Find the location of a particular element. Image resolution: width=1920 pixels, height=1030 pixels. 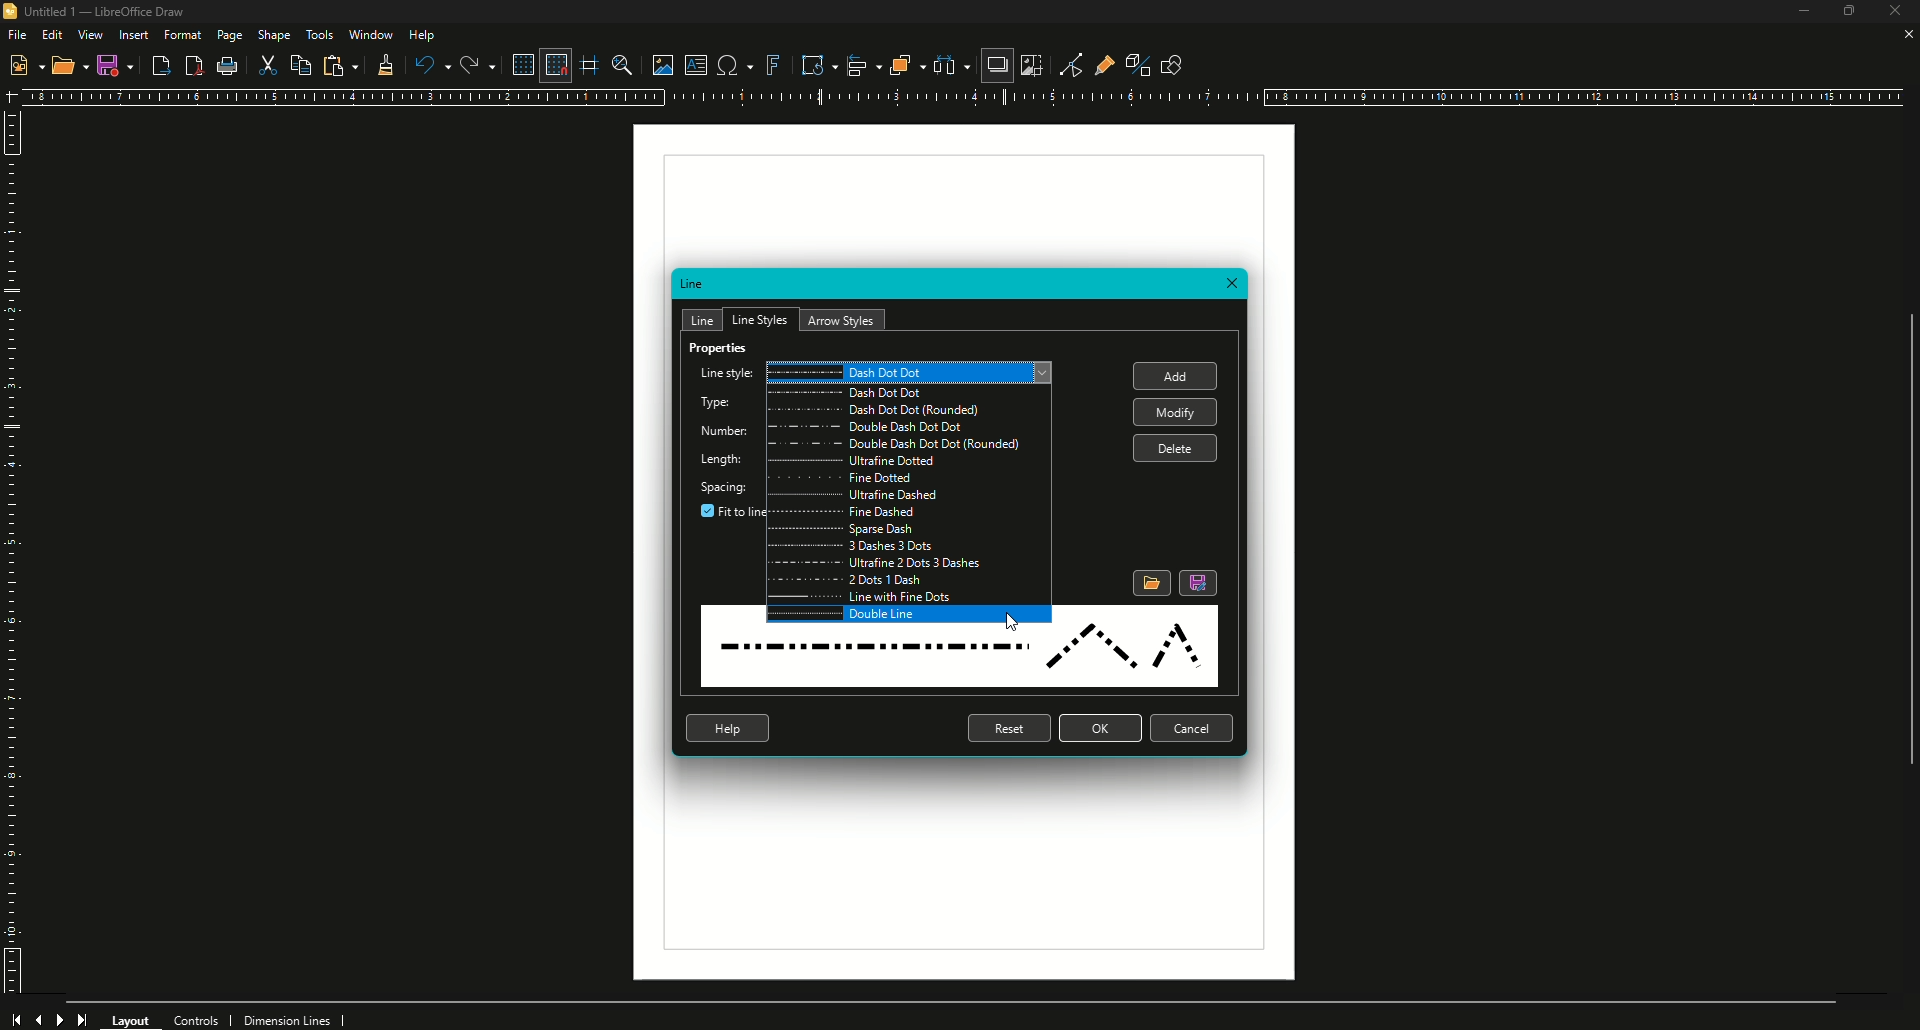

Paste is located at coordinates (340, 66).